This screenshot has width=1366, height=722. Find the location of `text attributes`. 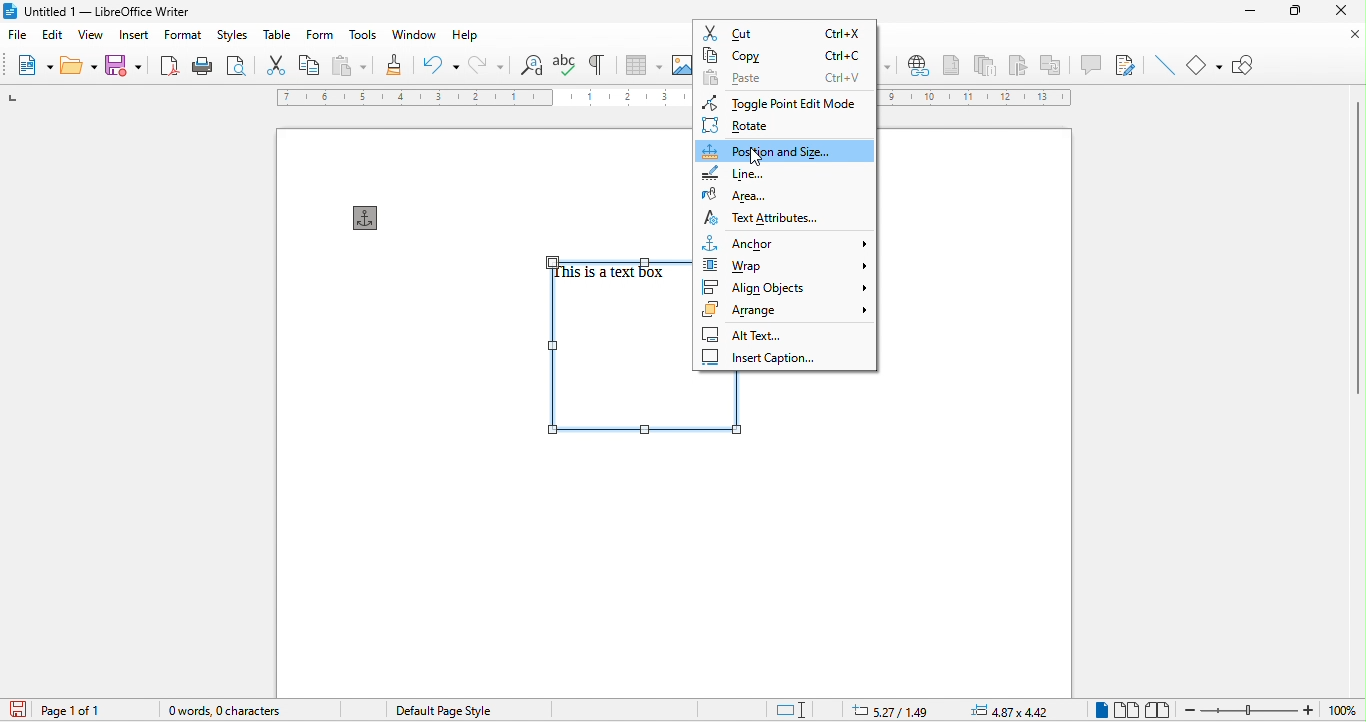

text attributes is located at coordinates (768, 217).